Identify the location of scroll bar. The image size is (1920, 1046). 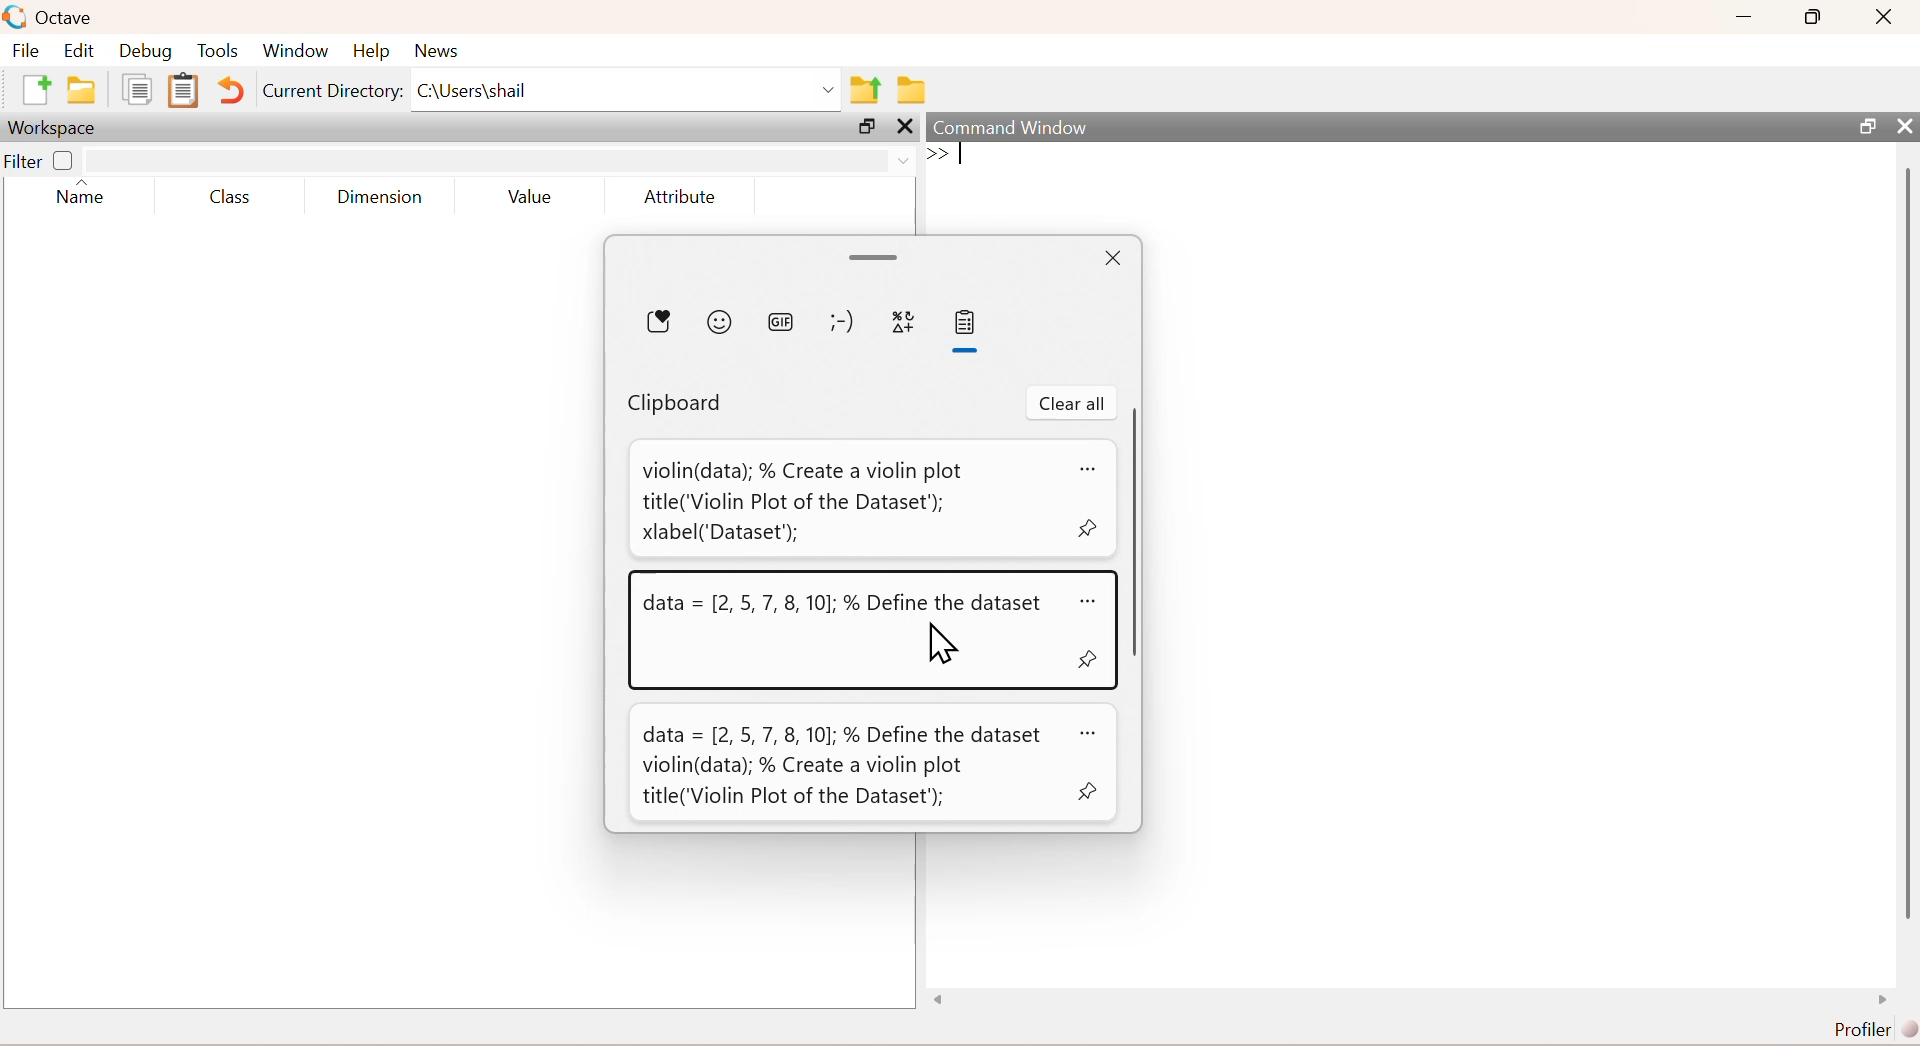
(1907, 547).